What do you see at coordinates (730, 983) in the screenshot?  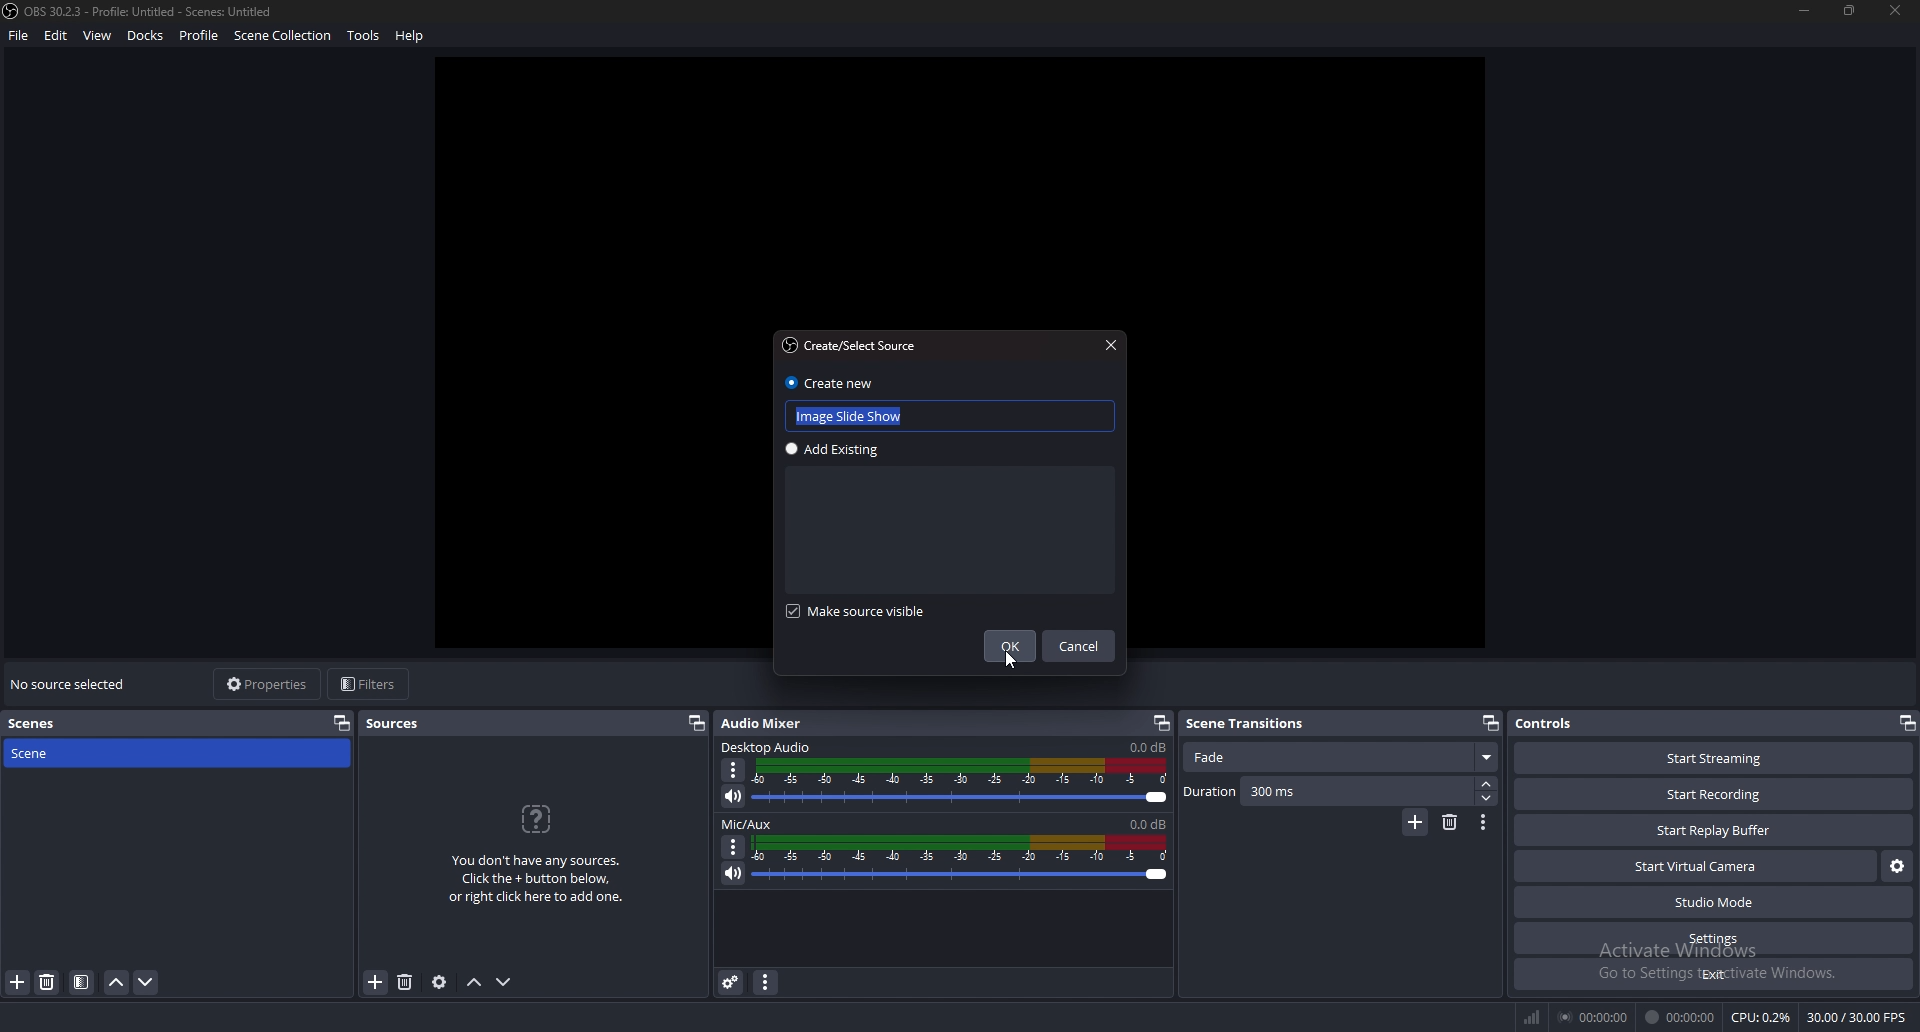 I see `advanced audio properties` at bounding box center [730, 983].